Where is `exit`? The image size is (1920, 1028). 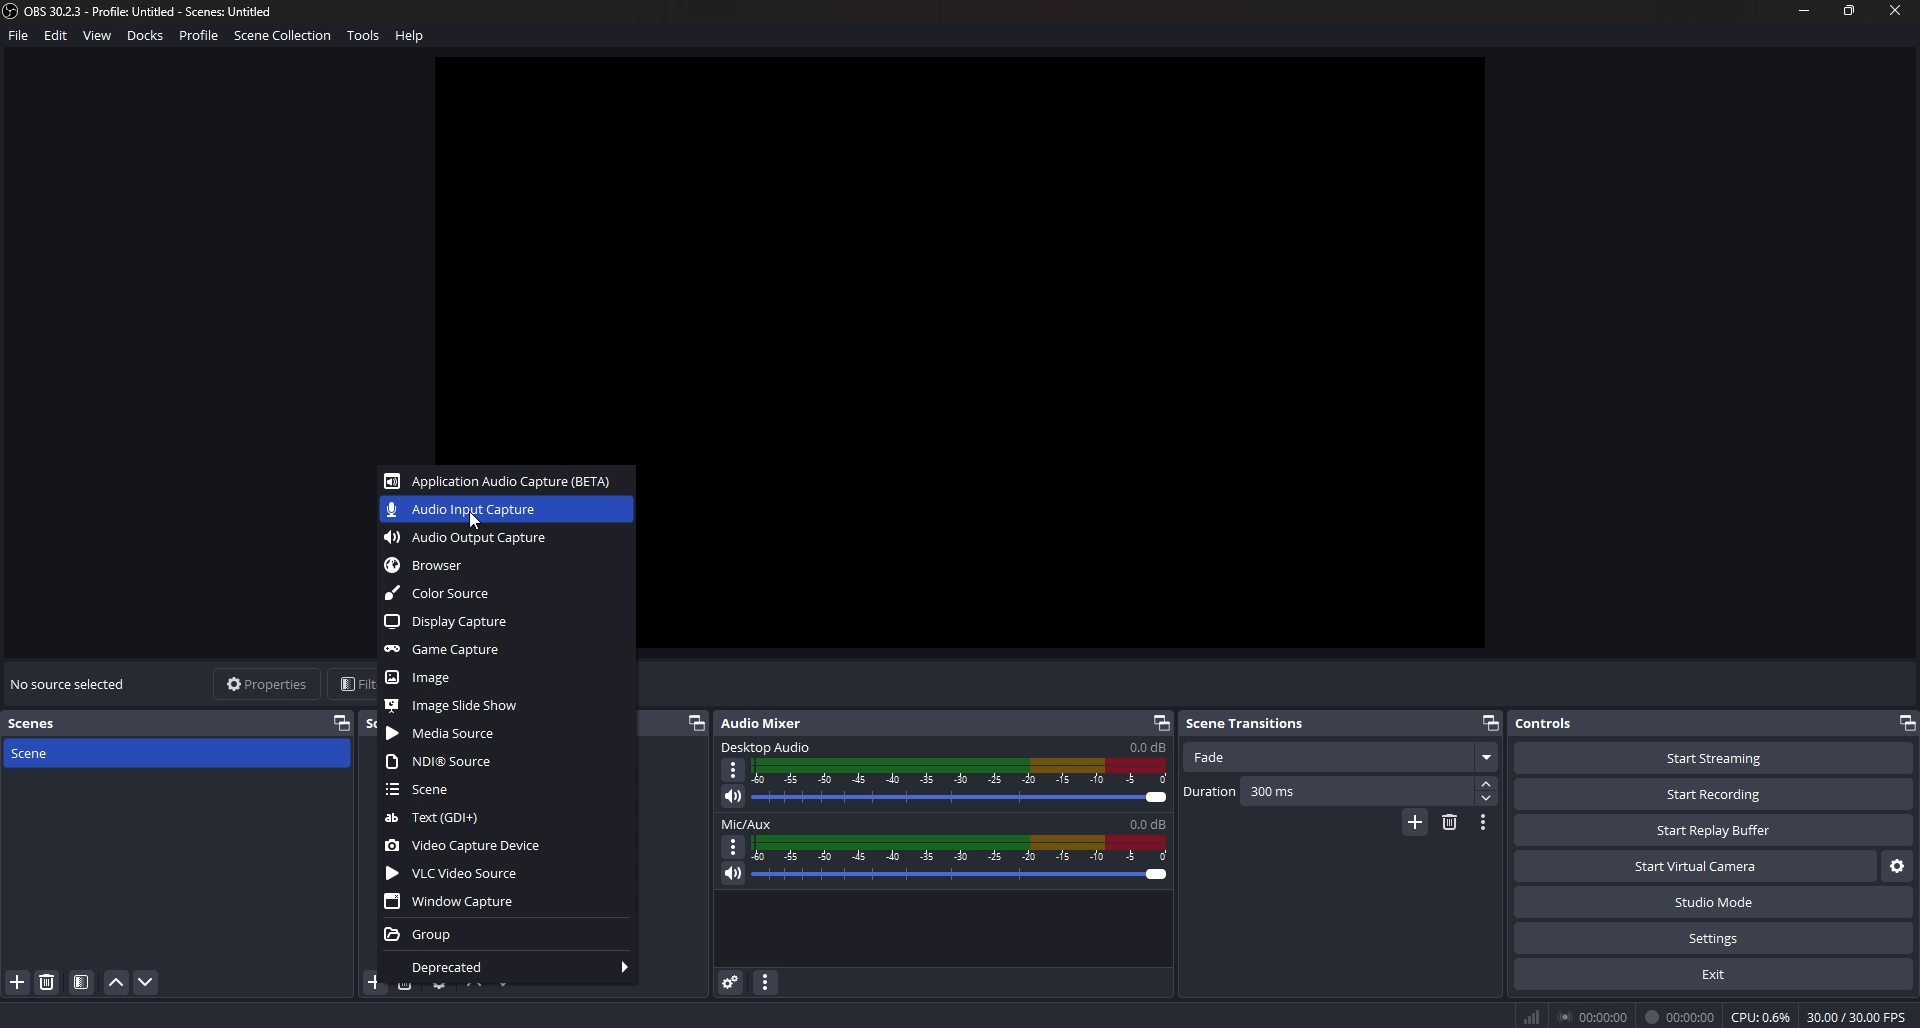 exit is located at coordinates (1713, 974).